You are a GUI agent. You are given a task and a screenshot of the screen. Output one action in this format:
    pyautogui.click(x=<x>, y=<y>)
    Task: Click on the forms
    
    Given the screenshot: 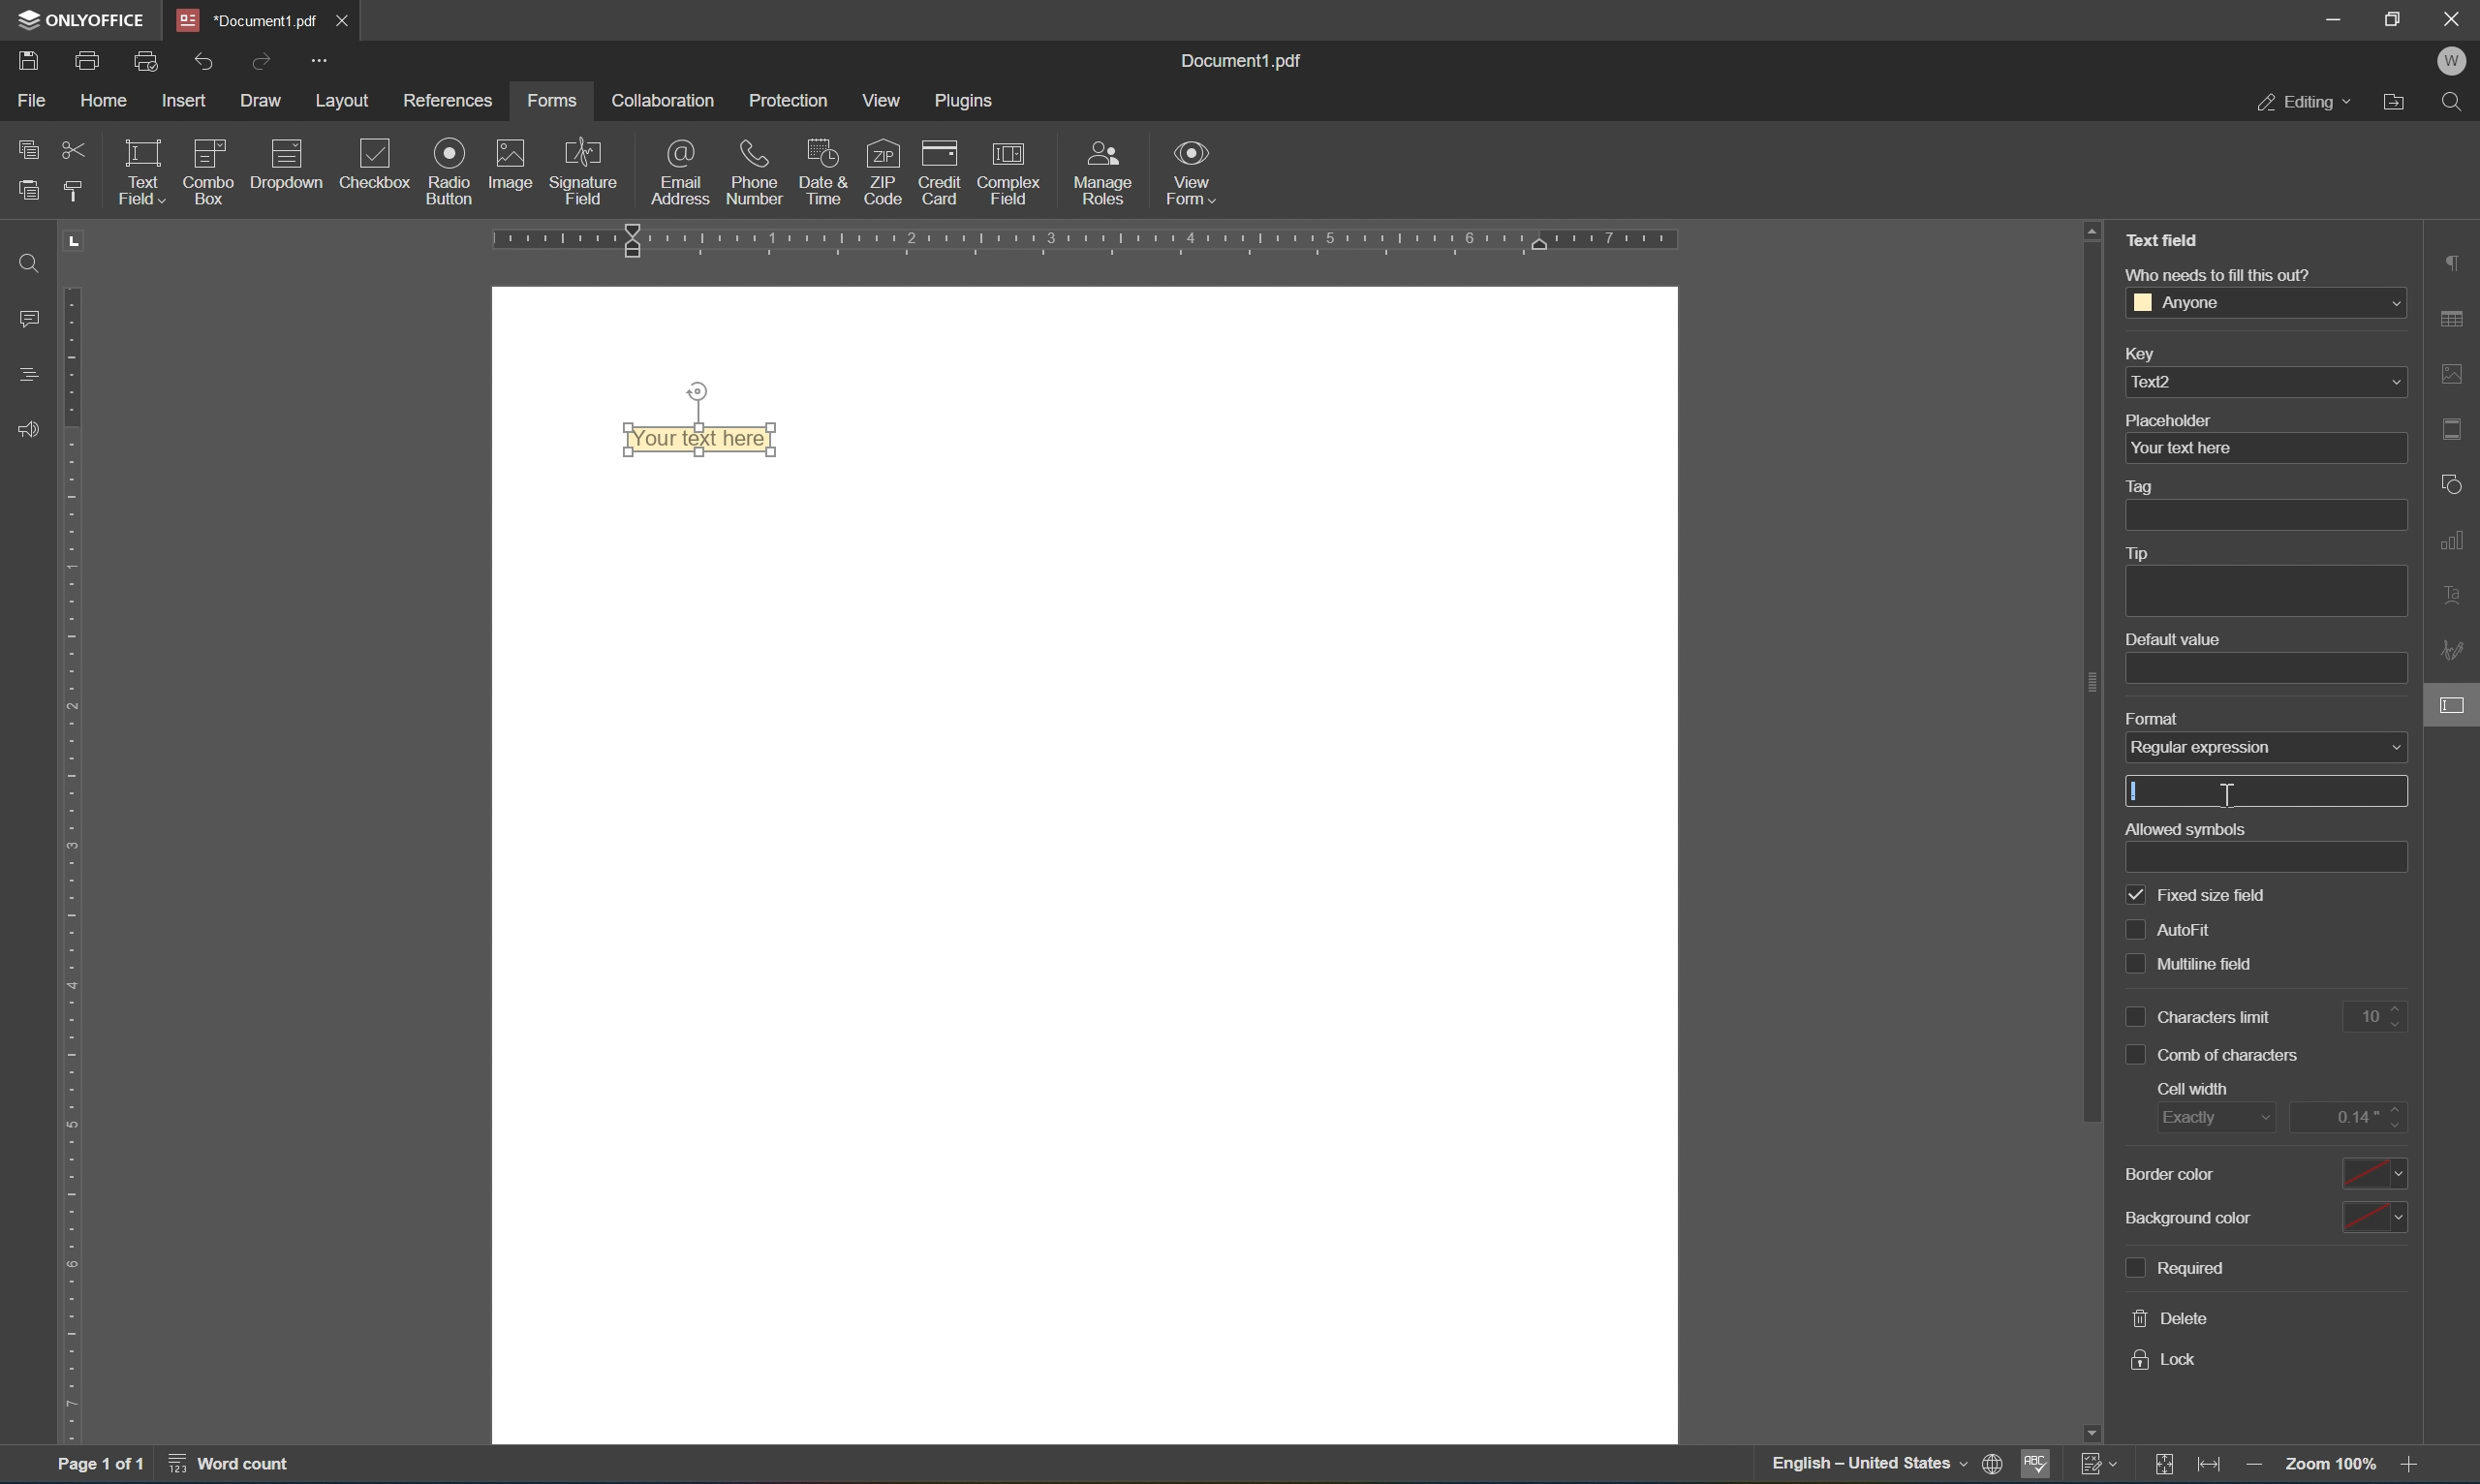 What is the action you would take?
    pyautogui.click(x=549, y=102)
    